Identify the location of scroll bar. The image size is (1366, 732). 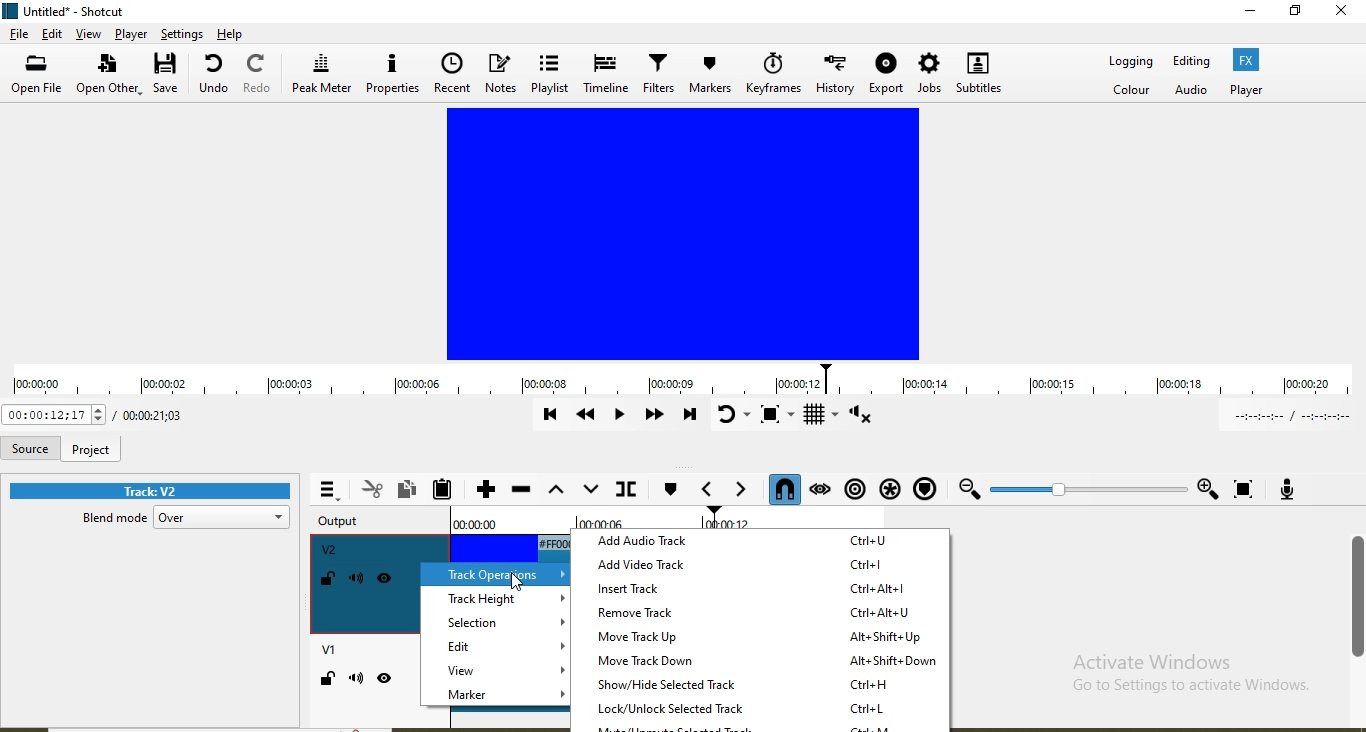
(1357, 599).